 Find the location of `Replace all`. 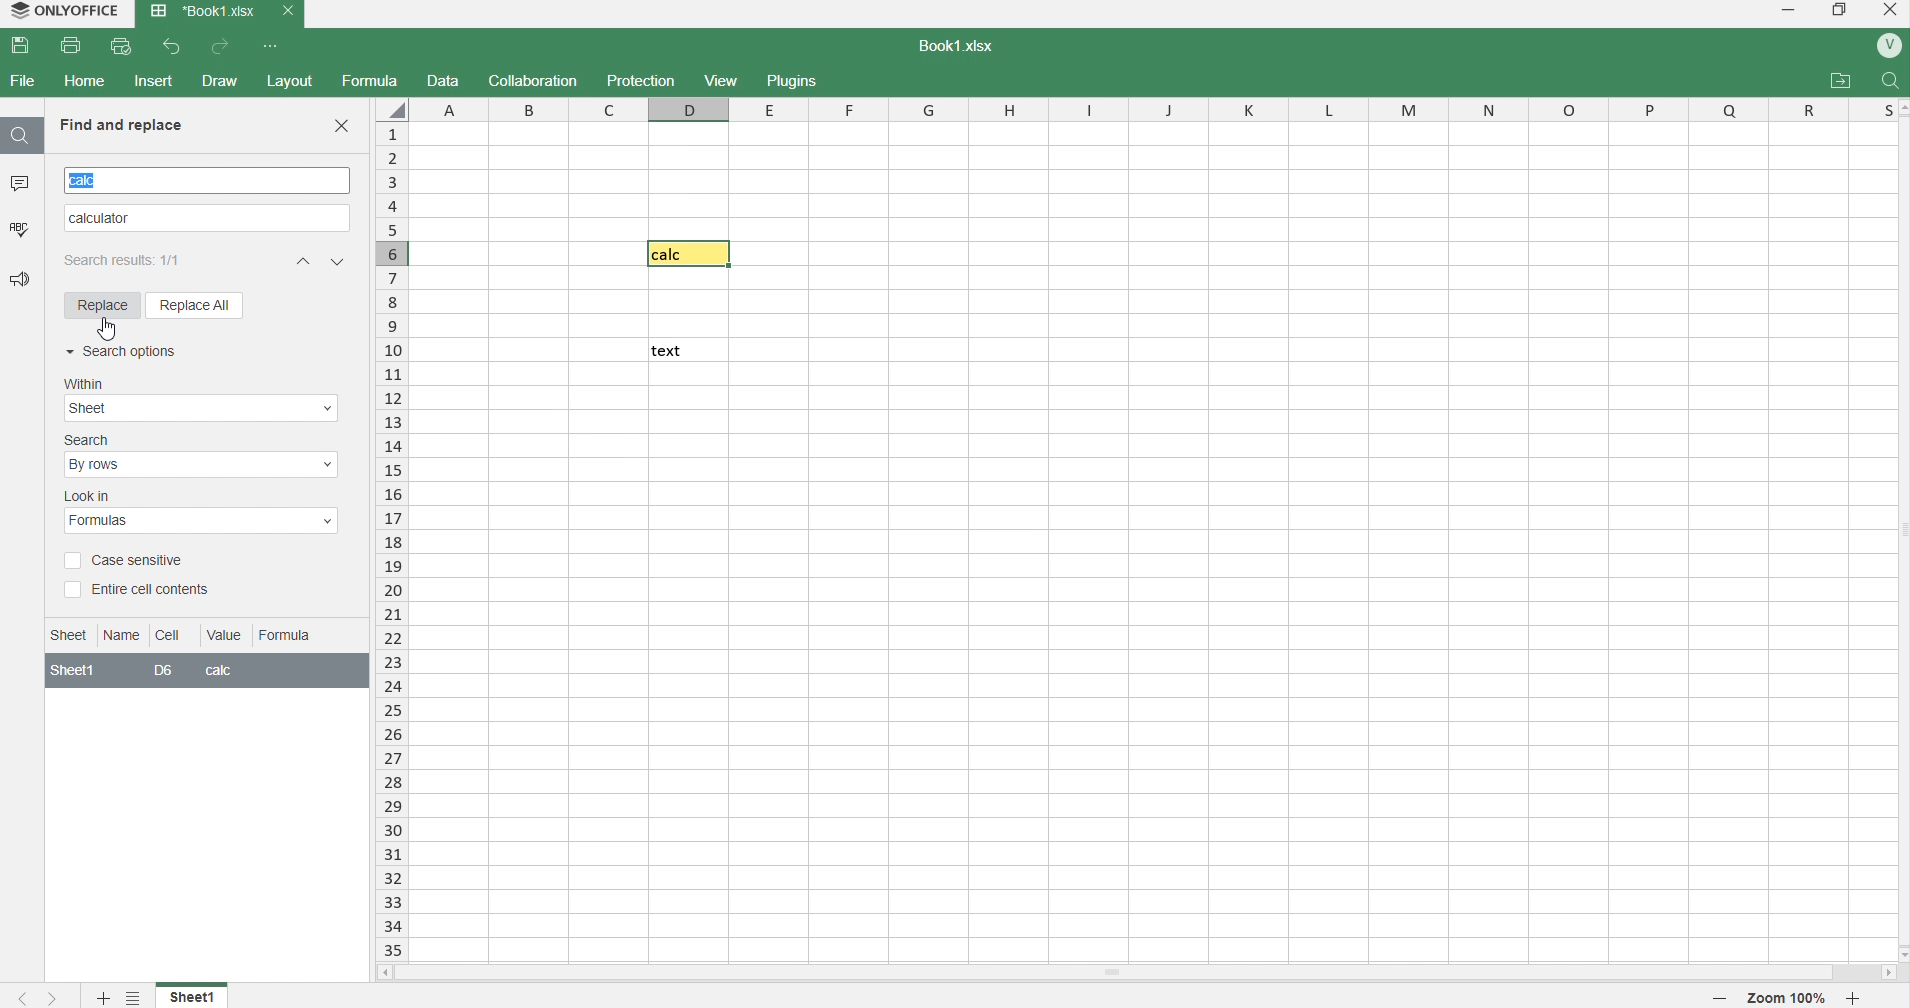

Replace all is located at coordinates (193, 306).